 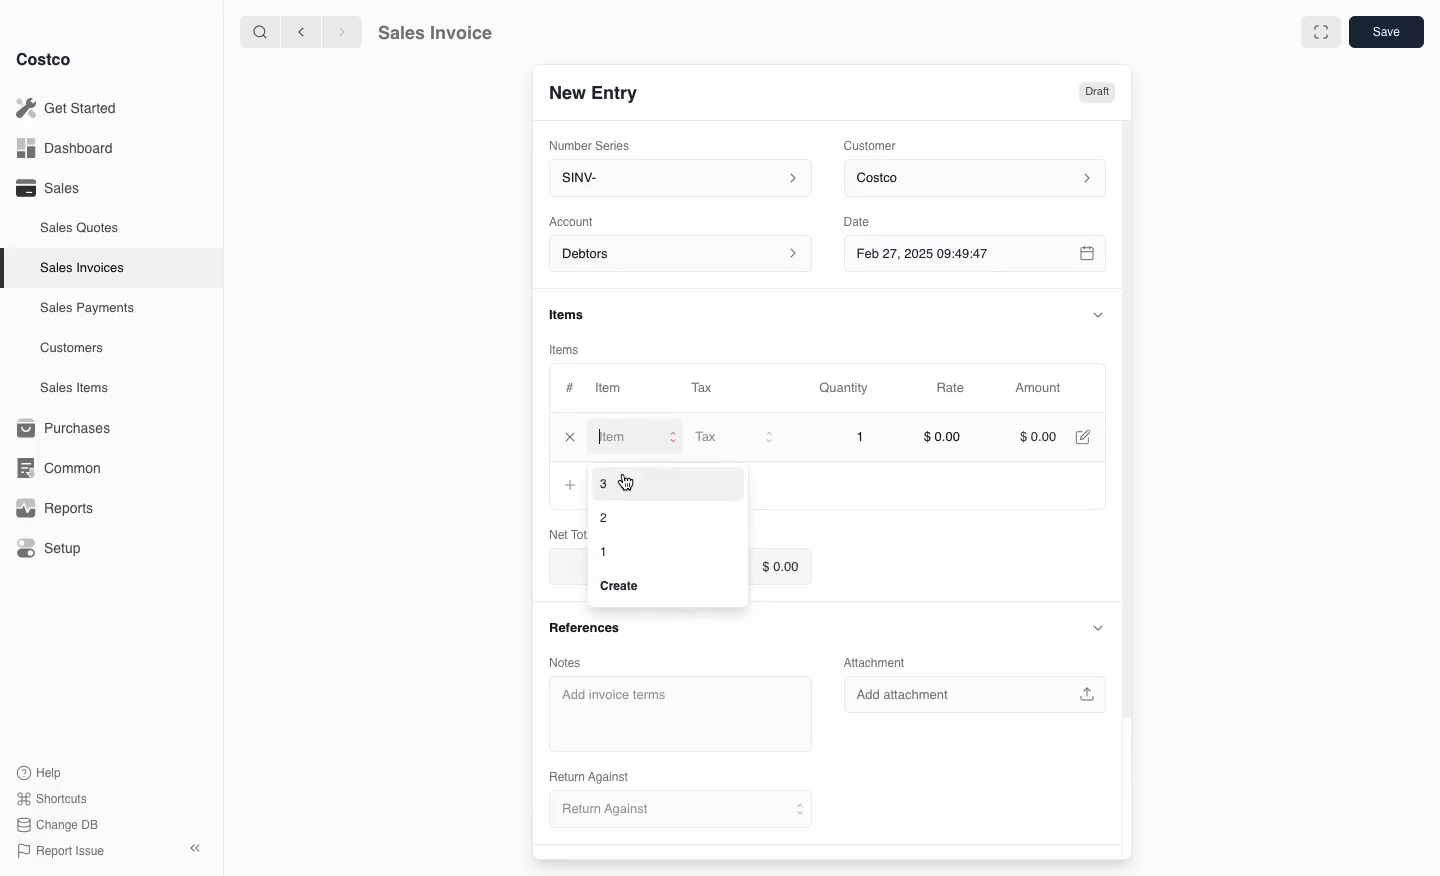 What do you see at coordinates (41, 771) in the screenshot?
I see `Help` at bounding box center [41, 771].